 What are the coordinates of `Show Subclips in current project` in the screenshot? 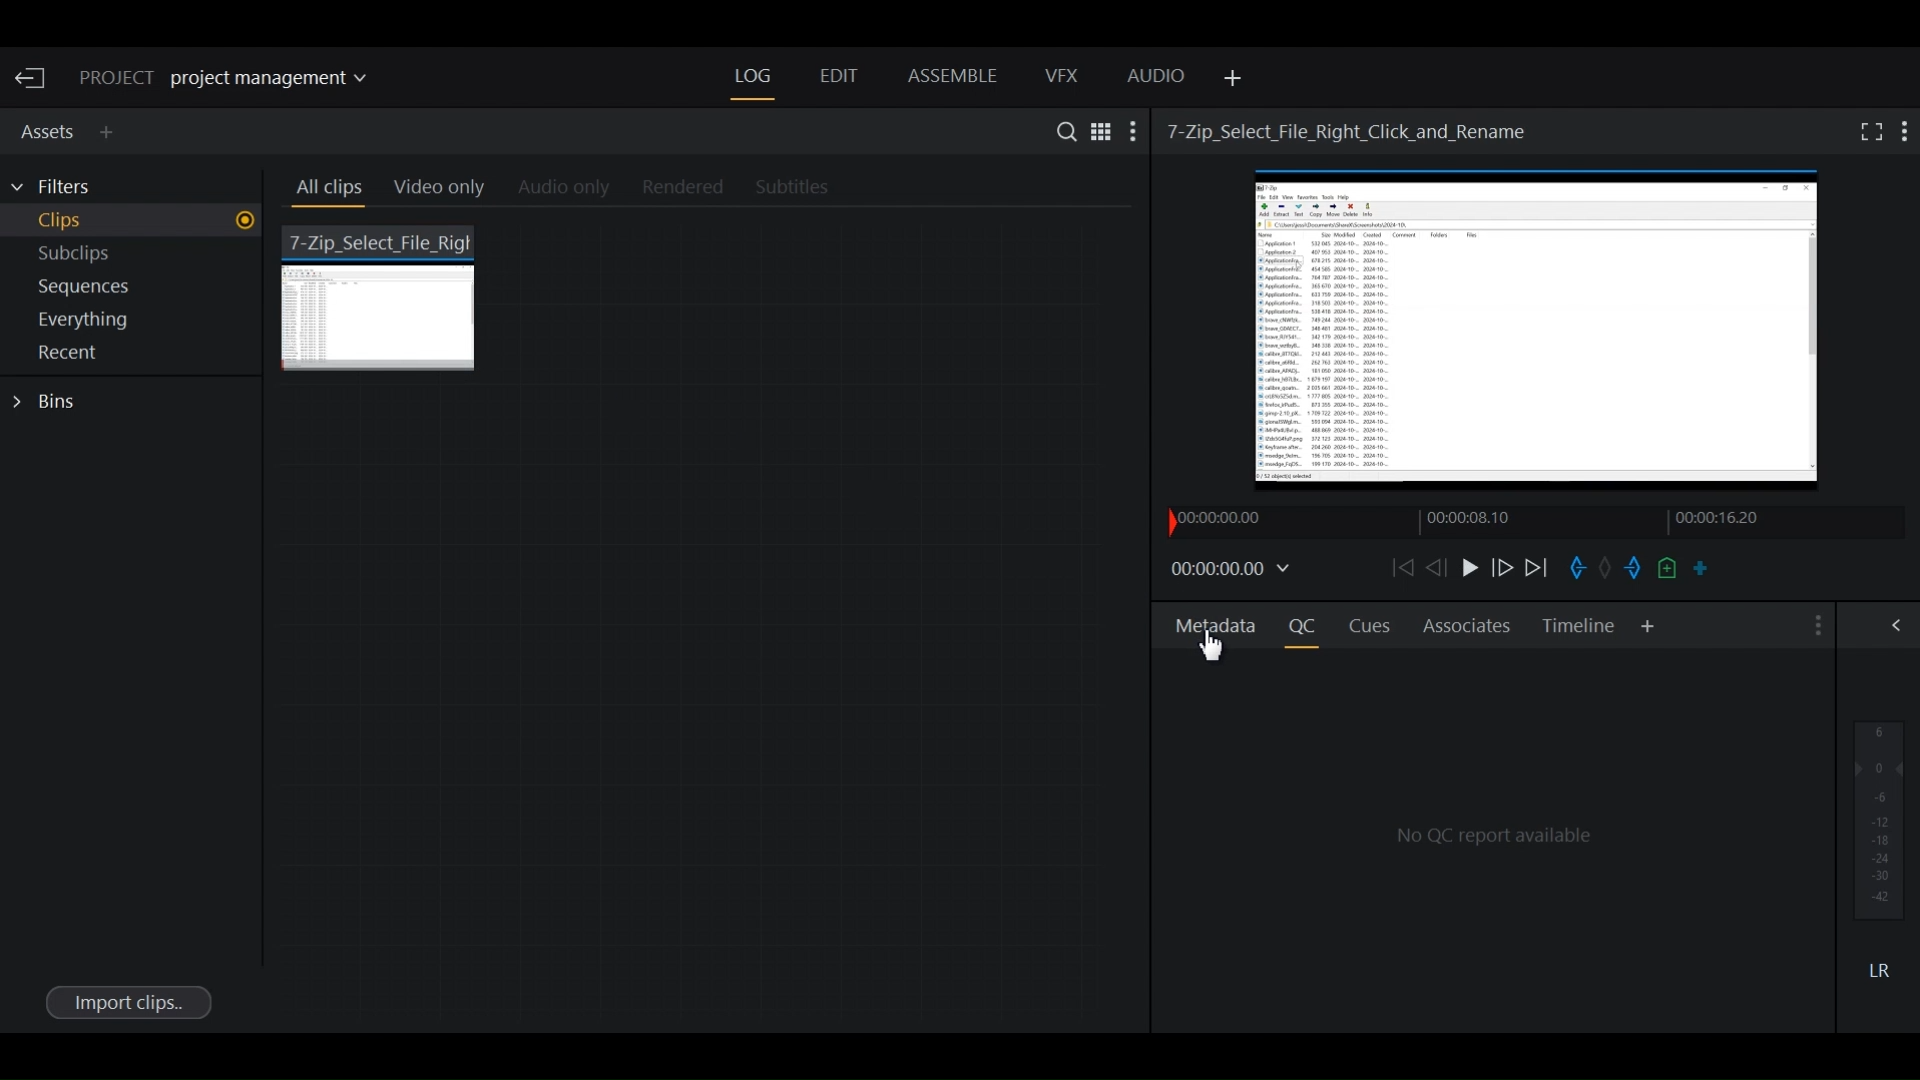 It's located at (136, 257).